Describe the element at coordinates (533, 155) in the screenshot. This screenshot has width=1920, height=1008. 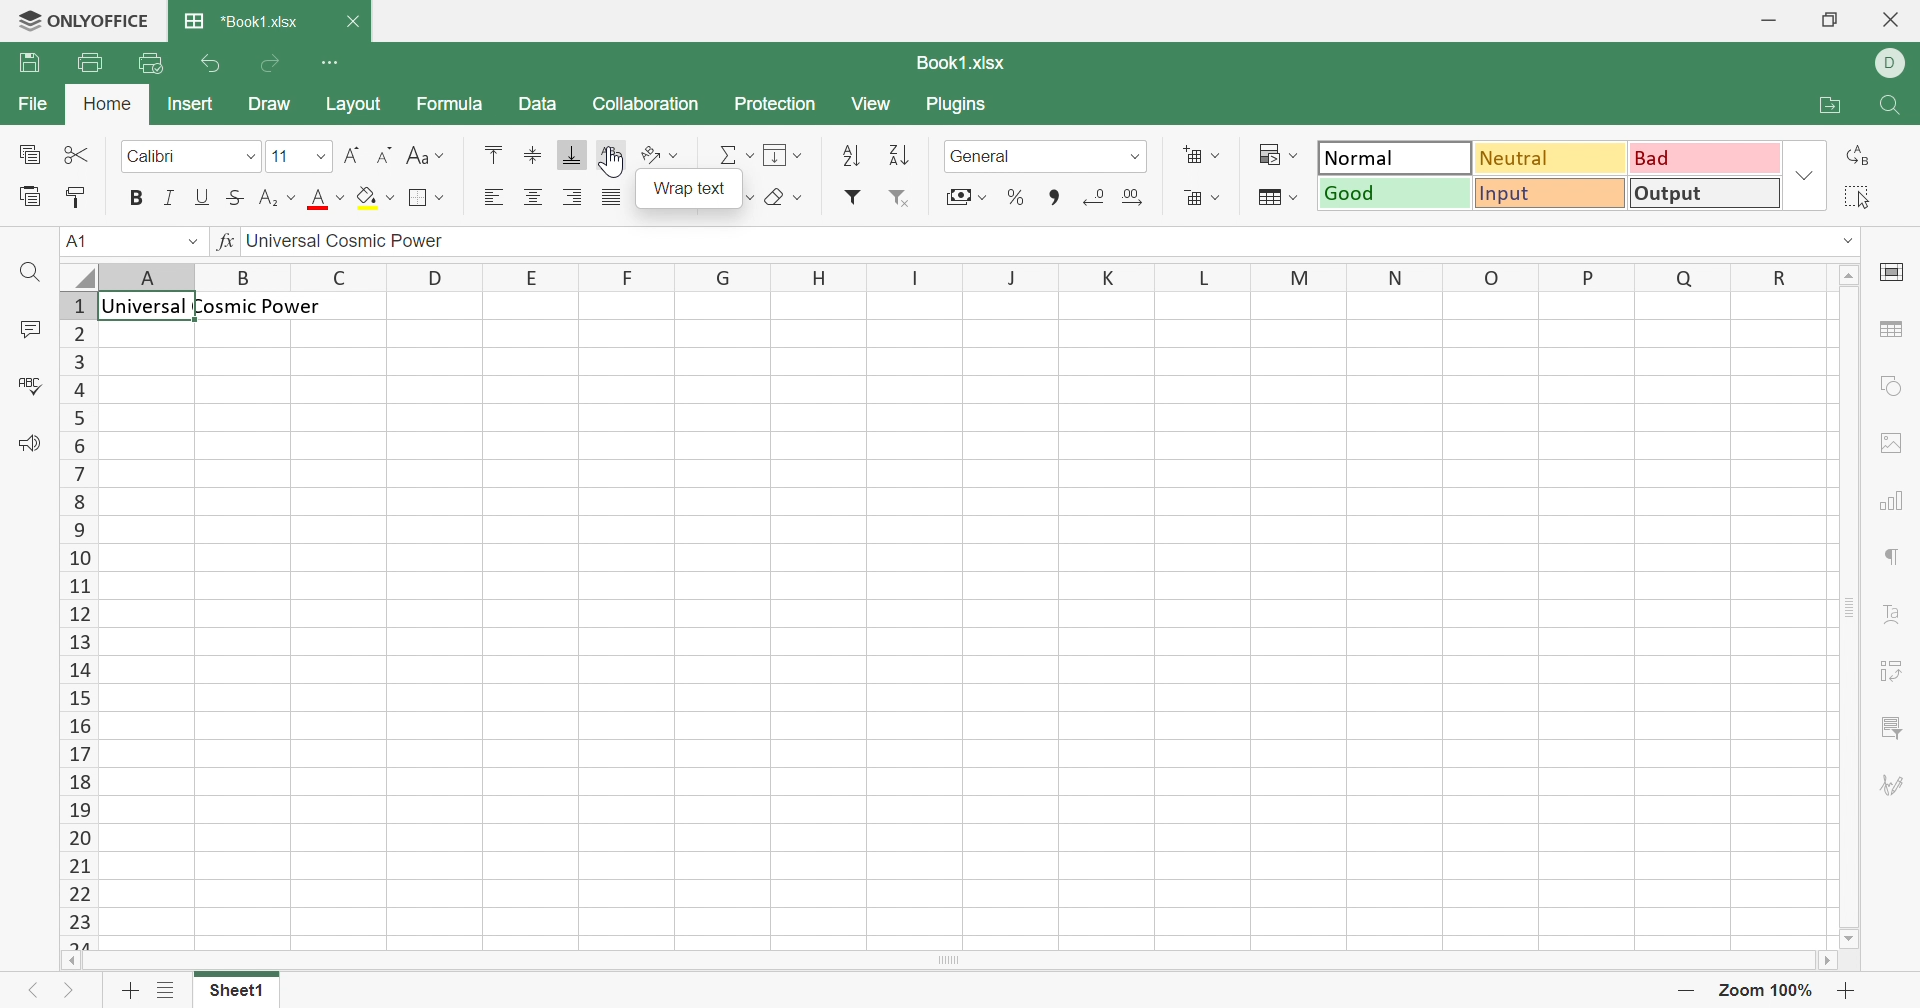
I see `Align Middle` at that location.